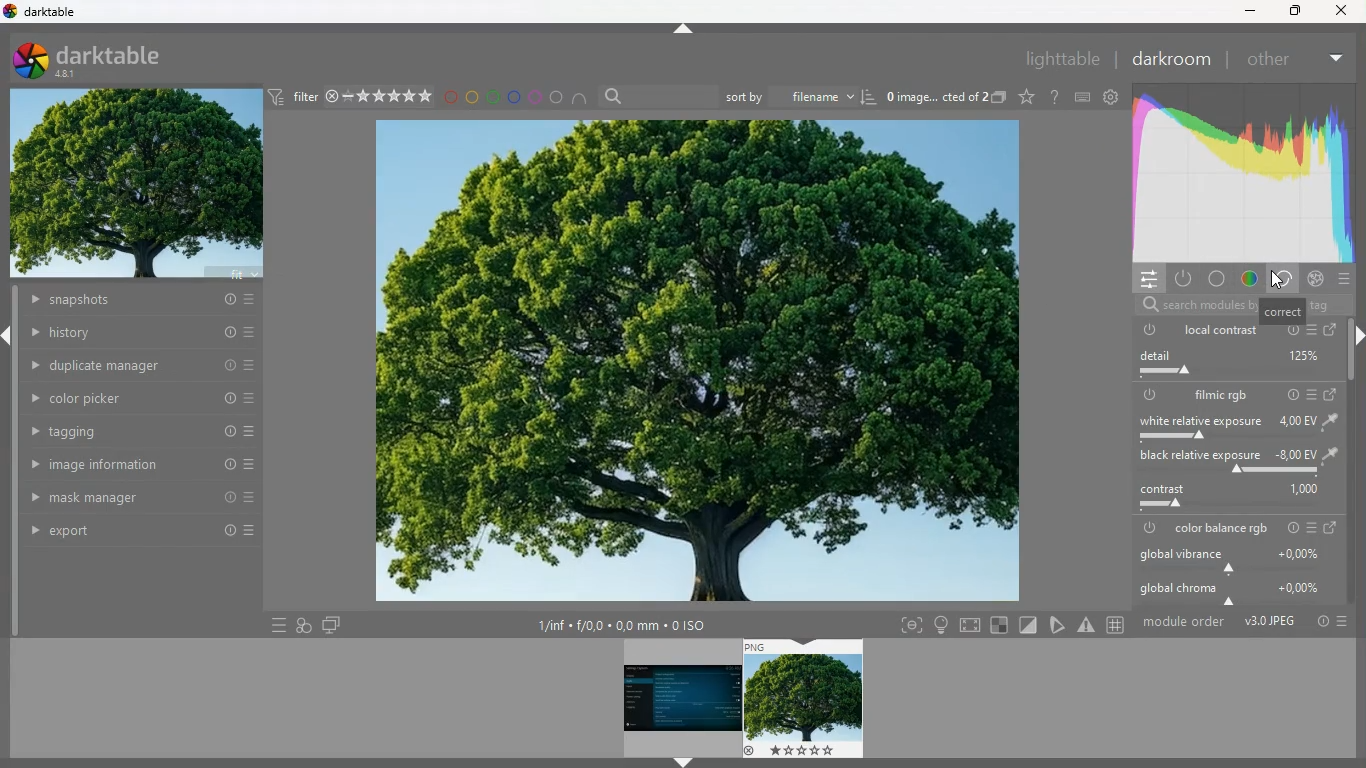  Describe the element at coordinates (101, 60) in the screenshot. I see `darktable` at that location.